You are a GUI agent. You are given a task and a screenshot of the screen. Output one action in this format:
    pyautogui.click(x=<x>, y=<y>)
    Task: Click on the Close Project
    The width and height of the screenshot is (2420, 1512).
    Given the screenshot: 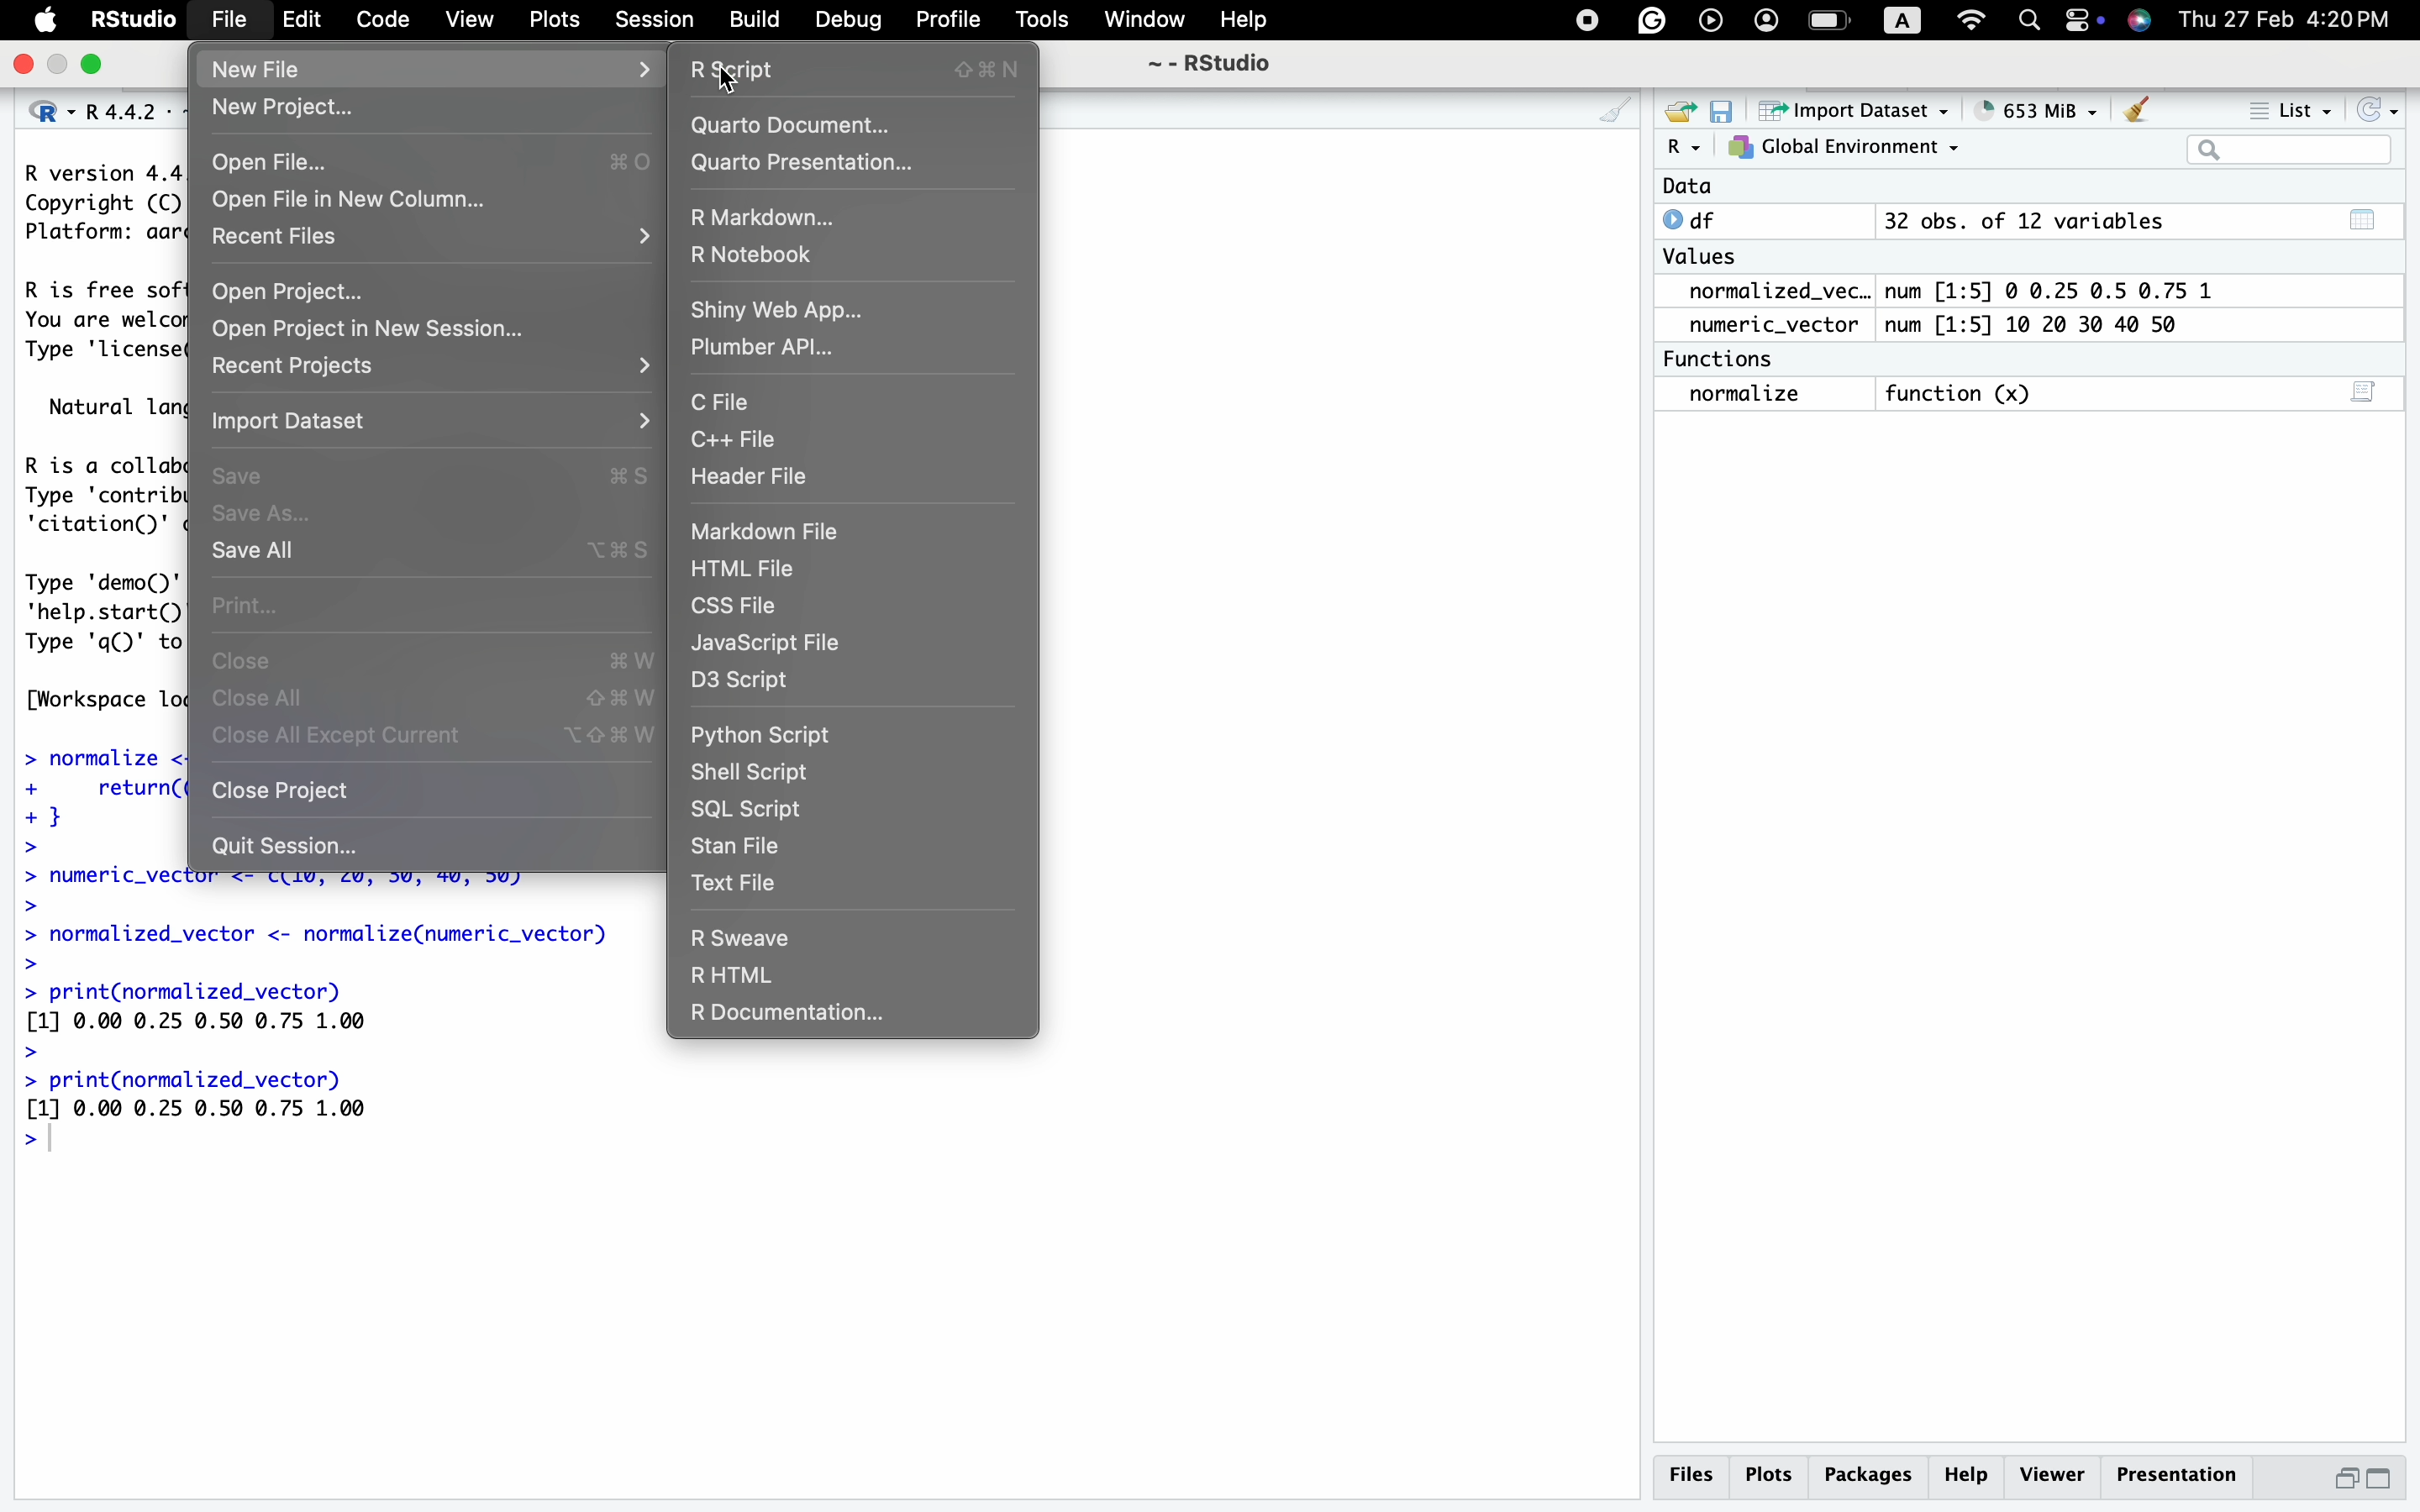 What is the action you would take?
    pyautogui.click(x=281, y=789)
    